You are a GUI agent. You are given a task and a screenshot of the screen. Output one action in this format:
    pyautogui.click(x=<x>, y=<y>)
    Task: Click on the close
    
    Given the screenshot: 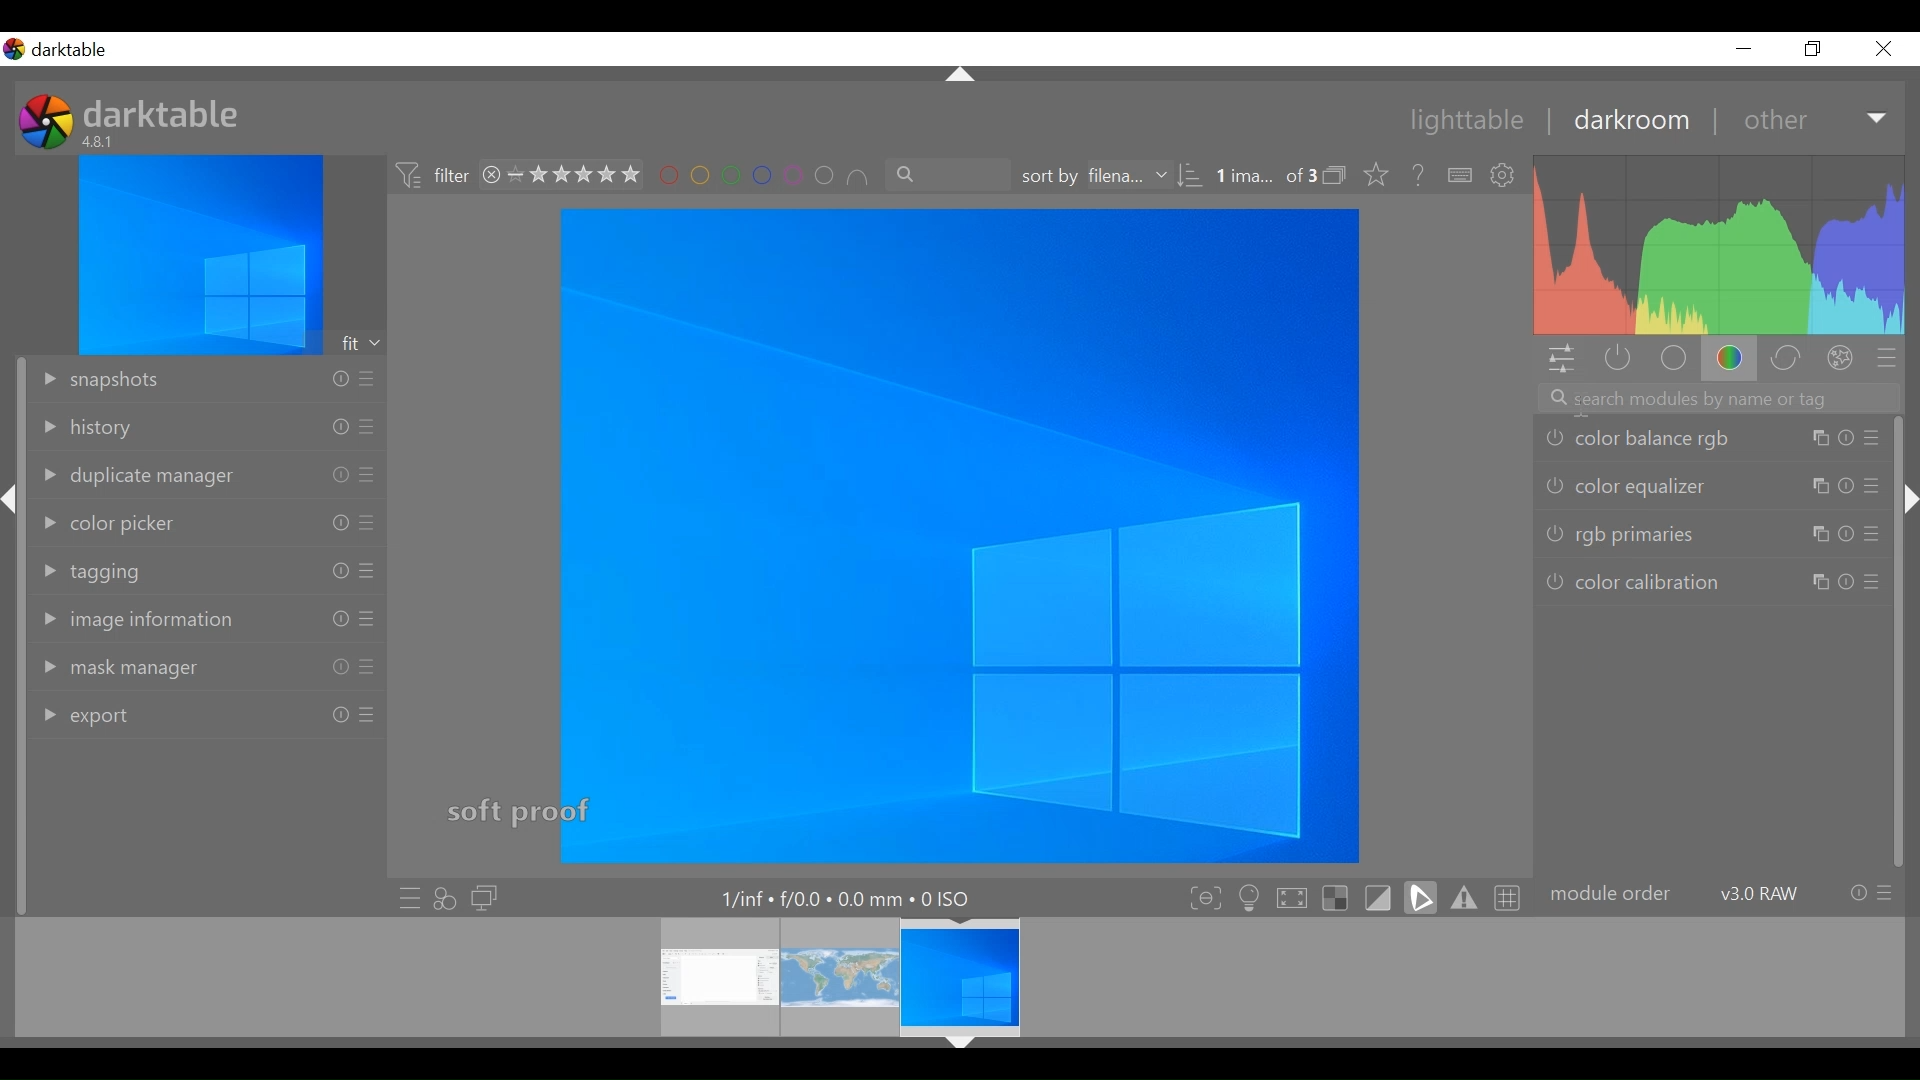 What is the action you would take?
    pyautogui.click(x=491, y=176)
    